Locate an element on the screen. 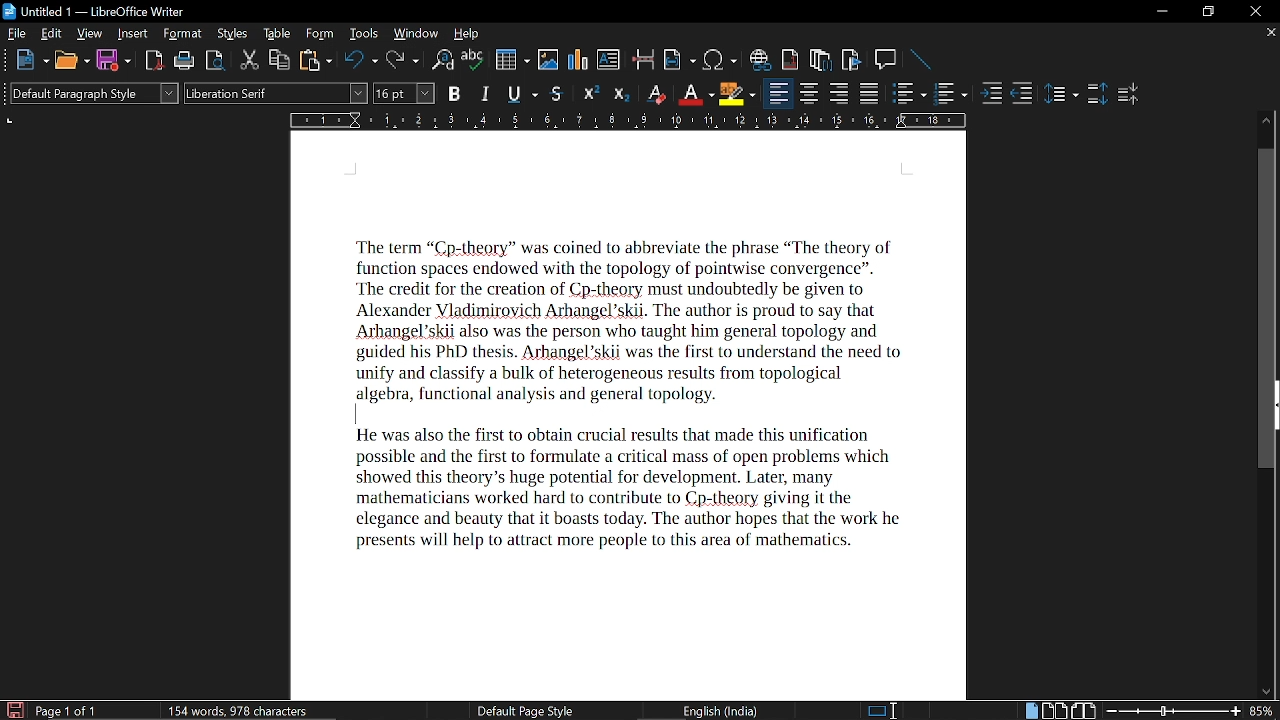  Spell check is located at coordinates (472, 60).